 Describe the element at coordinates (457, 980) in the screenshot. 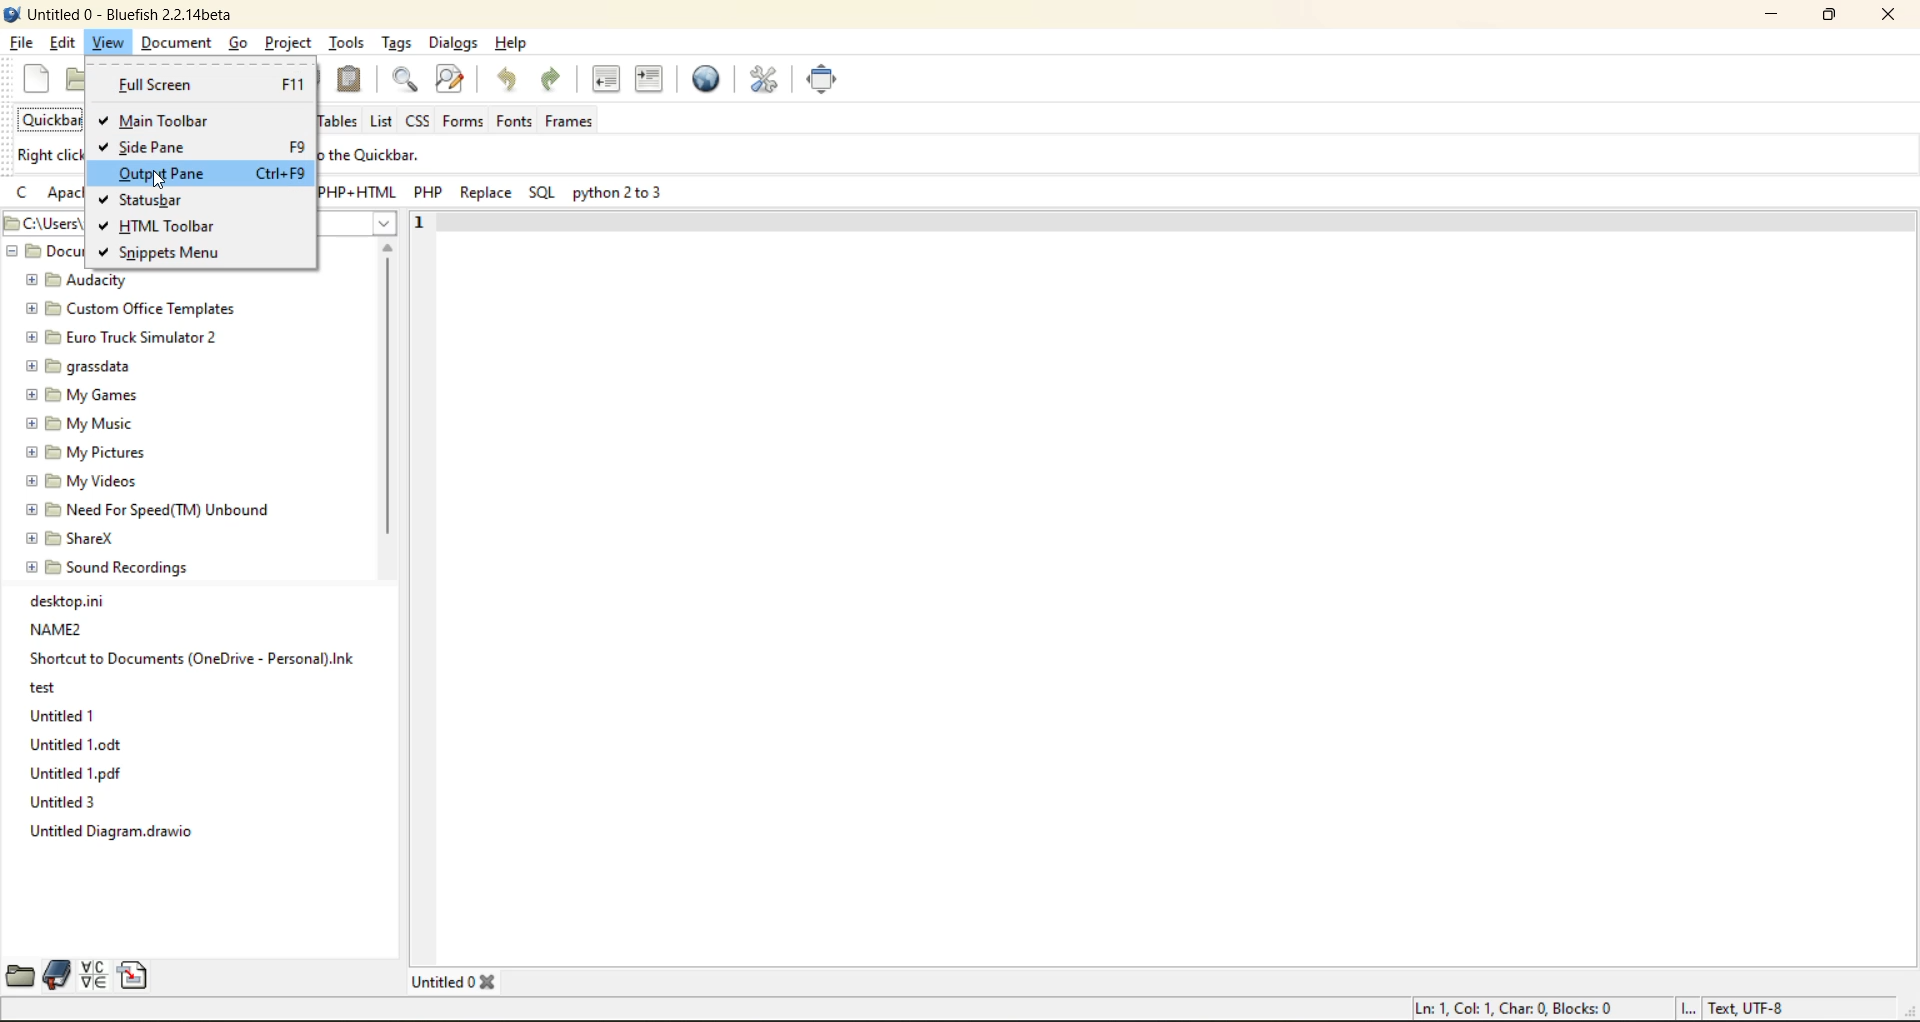

I see `tab name` at that location.